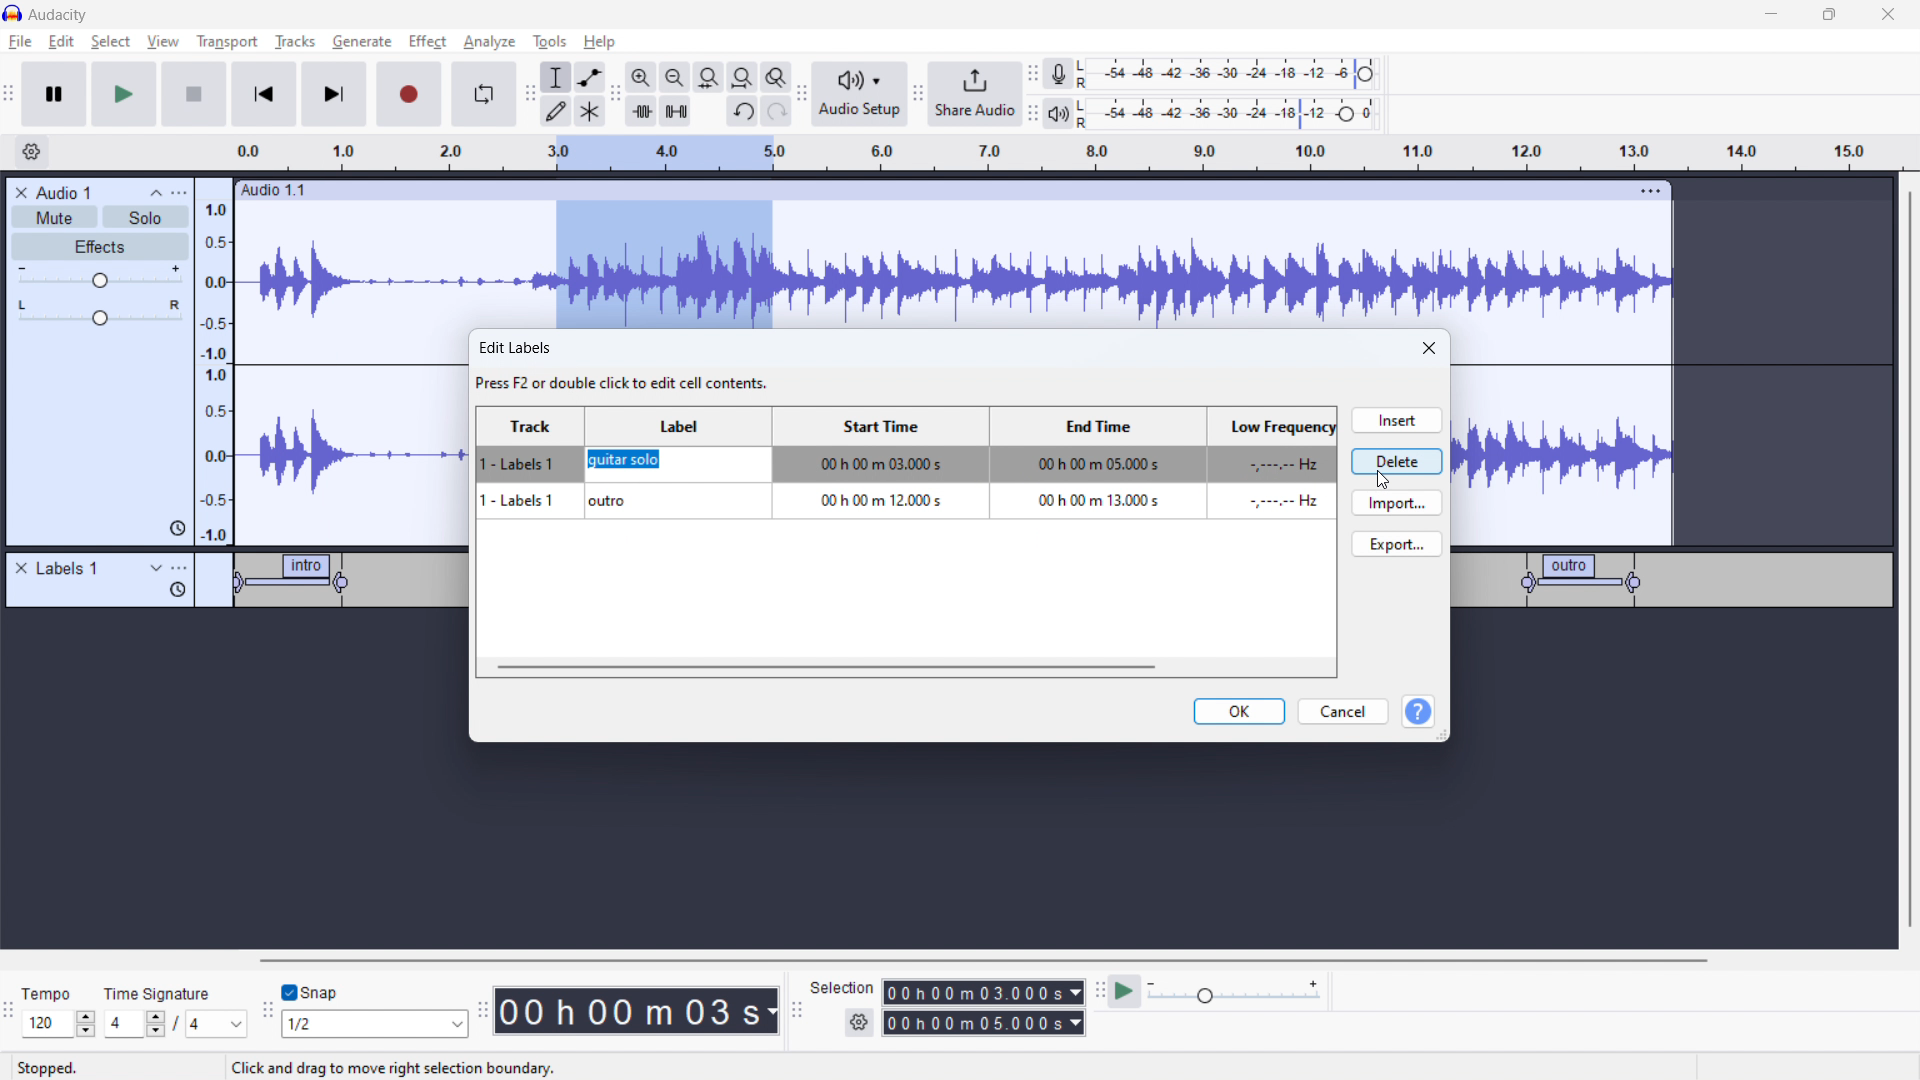 This screenshot has width=1920, height=1080. I want to click on selection settings, so click(860, 1023).